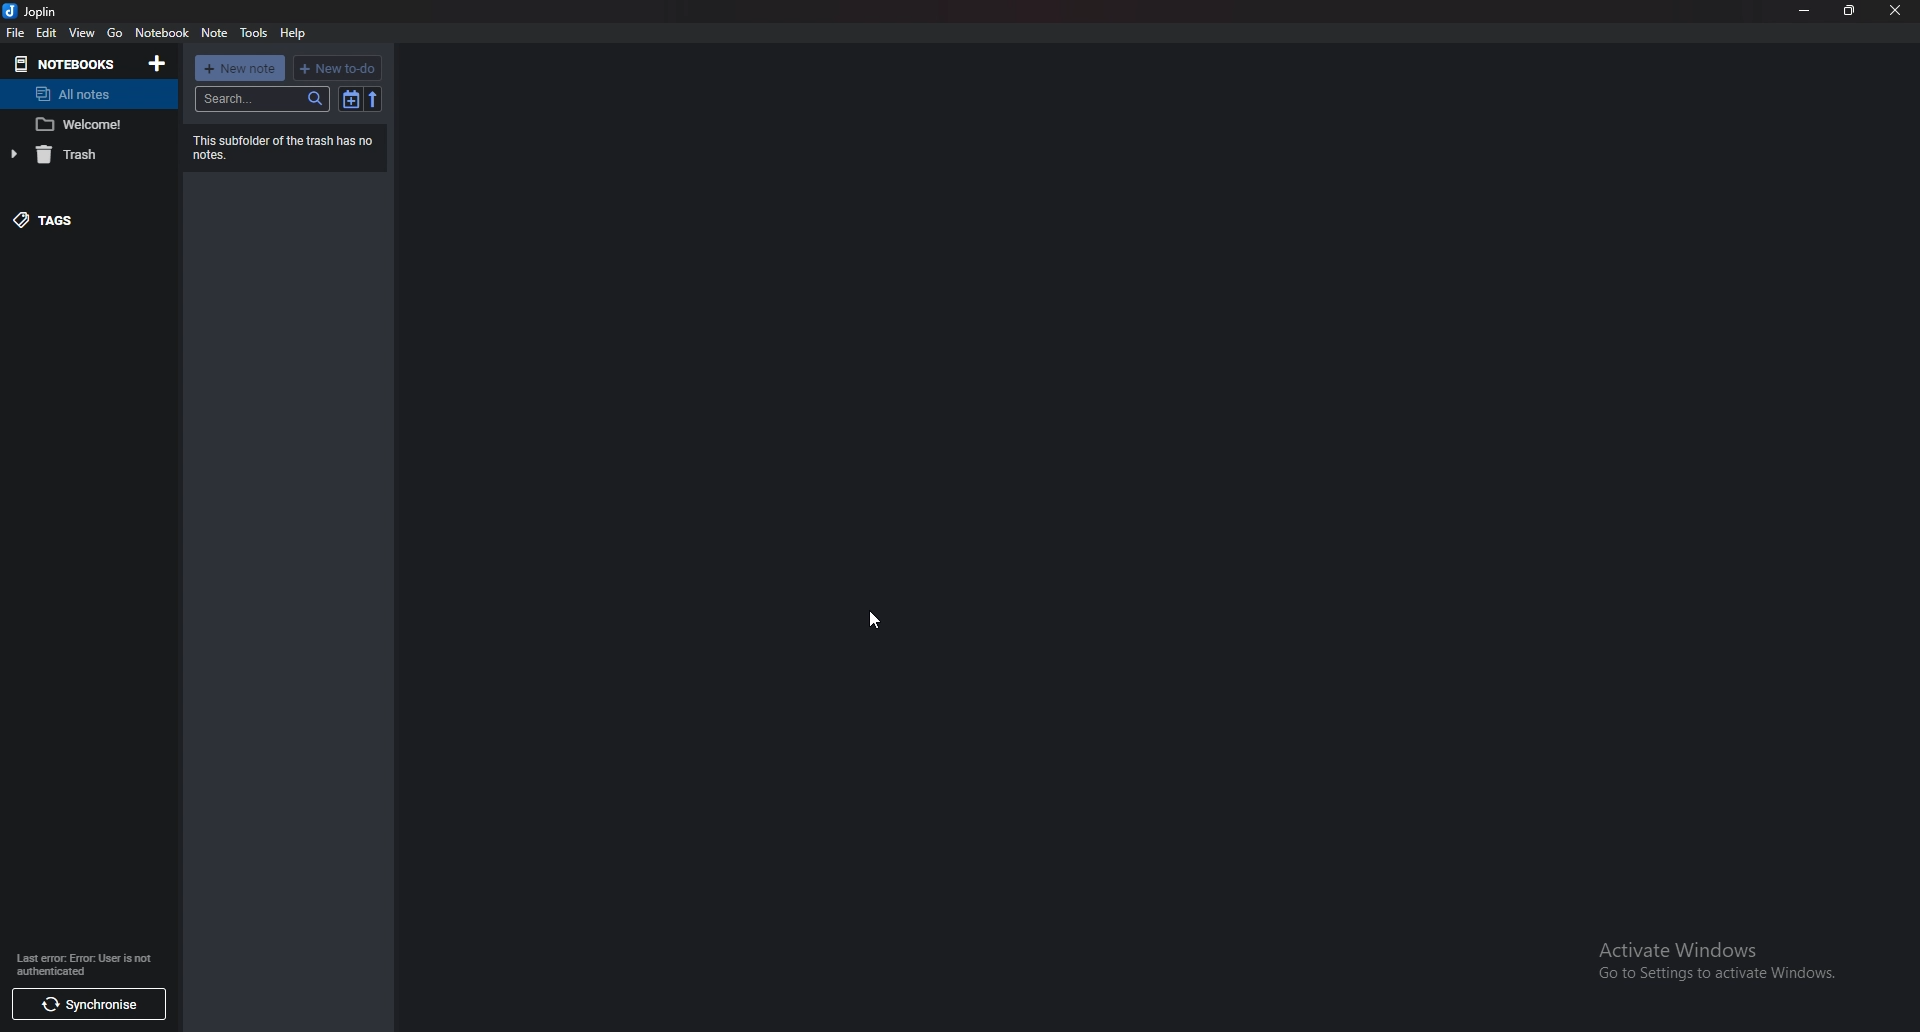 The image size is (1920, 1032). I want to click on New to do, so click(337, 68).